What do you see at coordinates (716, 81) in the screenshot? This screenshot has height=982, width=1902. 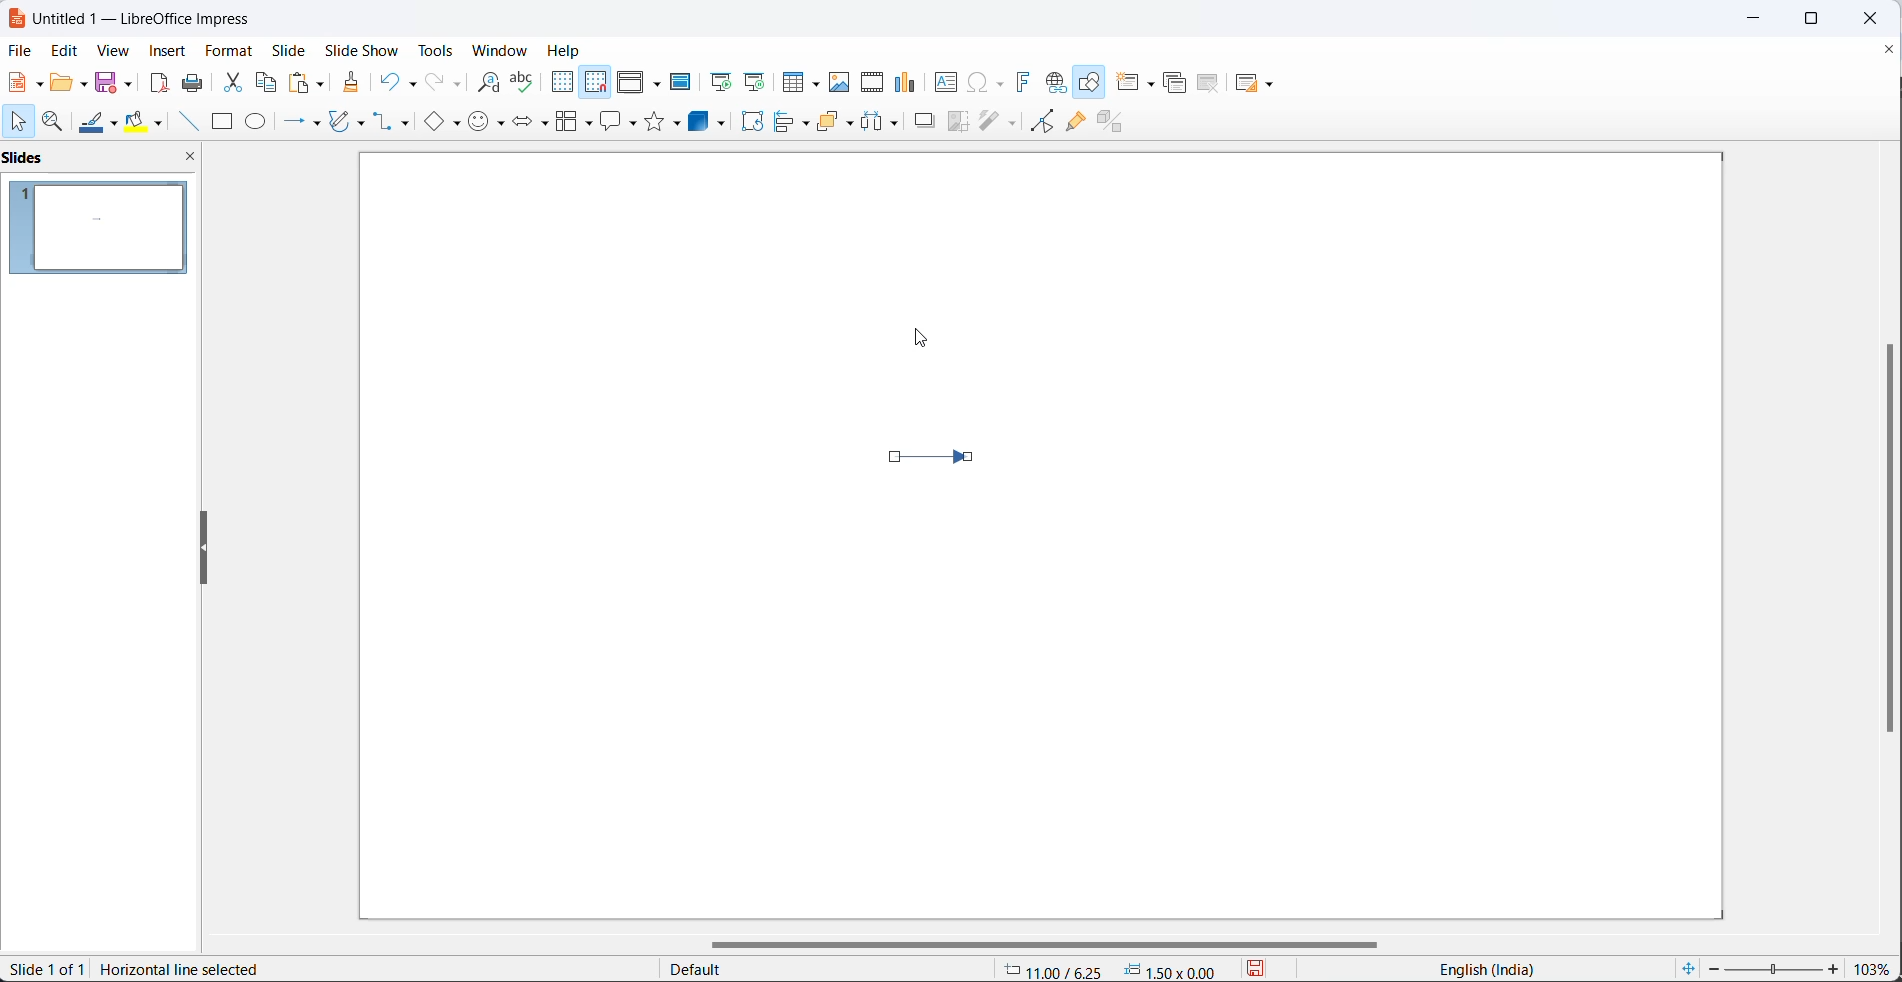 I see `start from first slide` at bounding box center [716, 81].